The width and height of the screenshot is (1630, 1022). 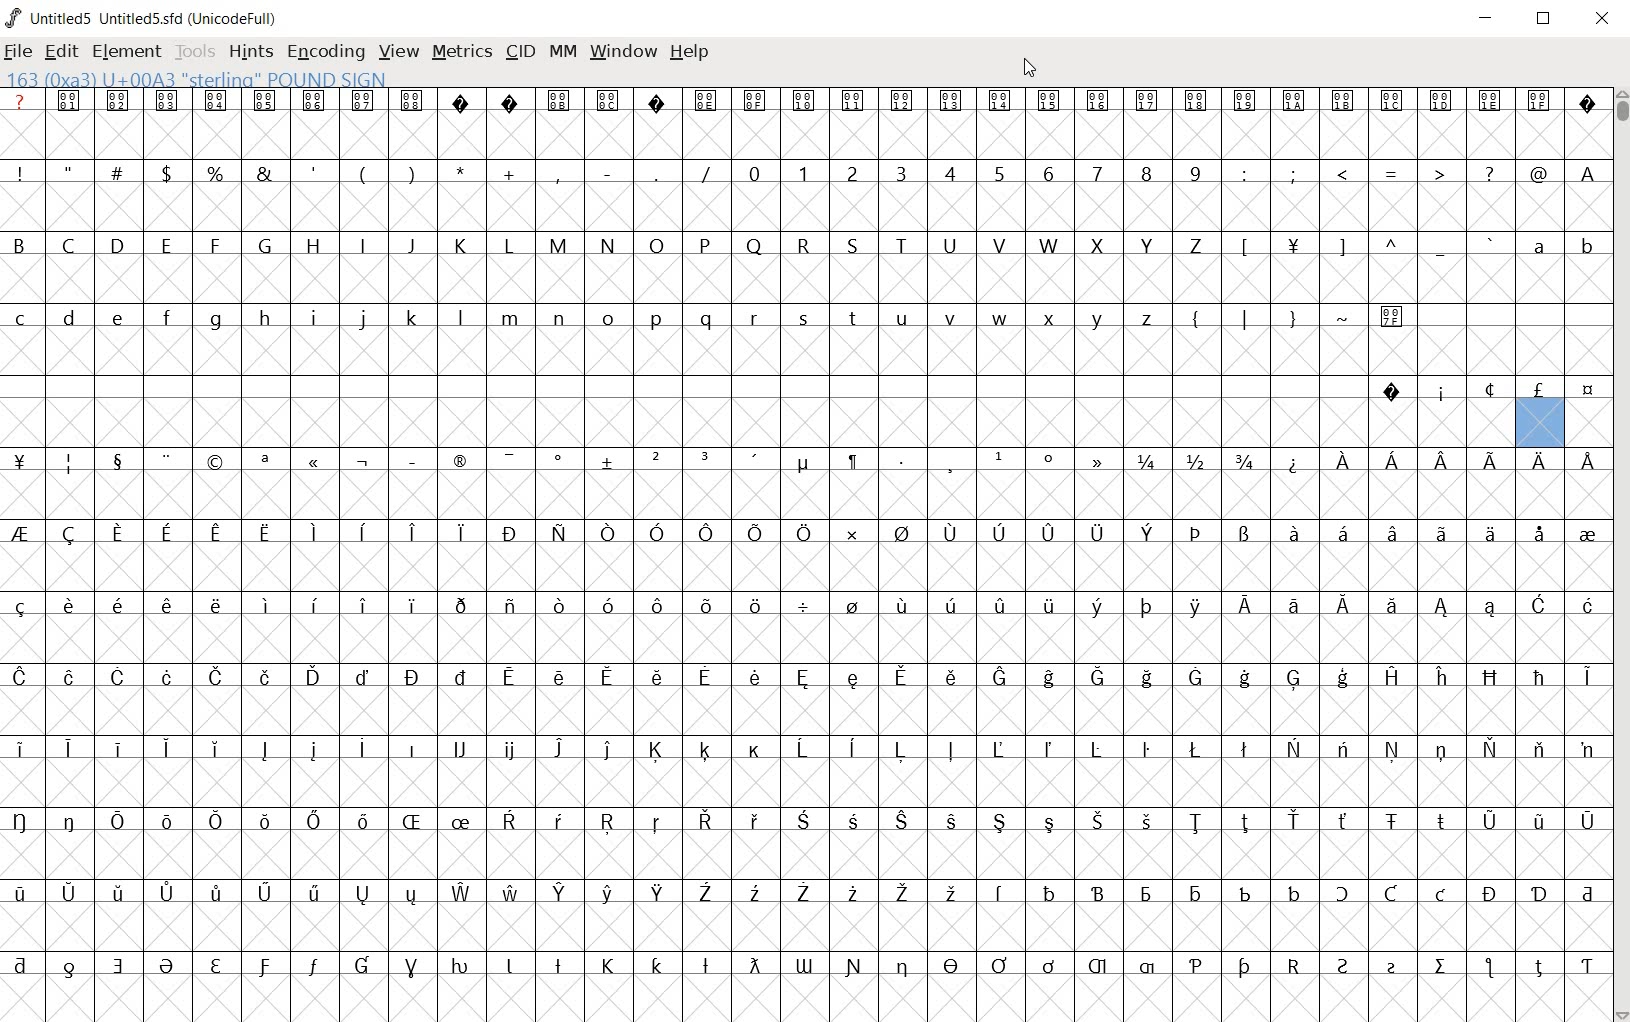 What do you see at coordinates (1195, 318) in the screenshot?
I see `{` at bounding box center [1195, 318].